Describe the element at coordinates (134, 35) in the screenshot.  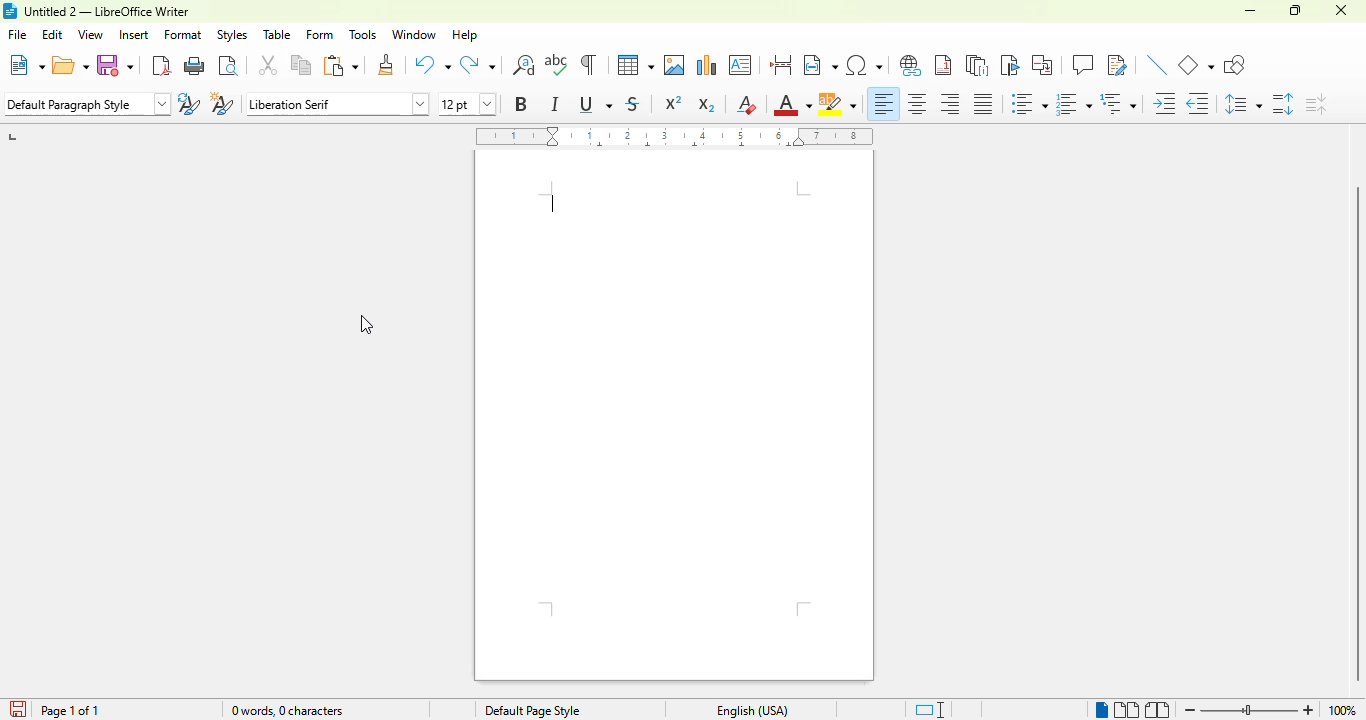
I see `insert` at that location.